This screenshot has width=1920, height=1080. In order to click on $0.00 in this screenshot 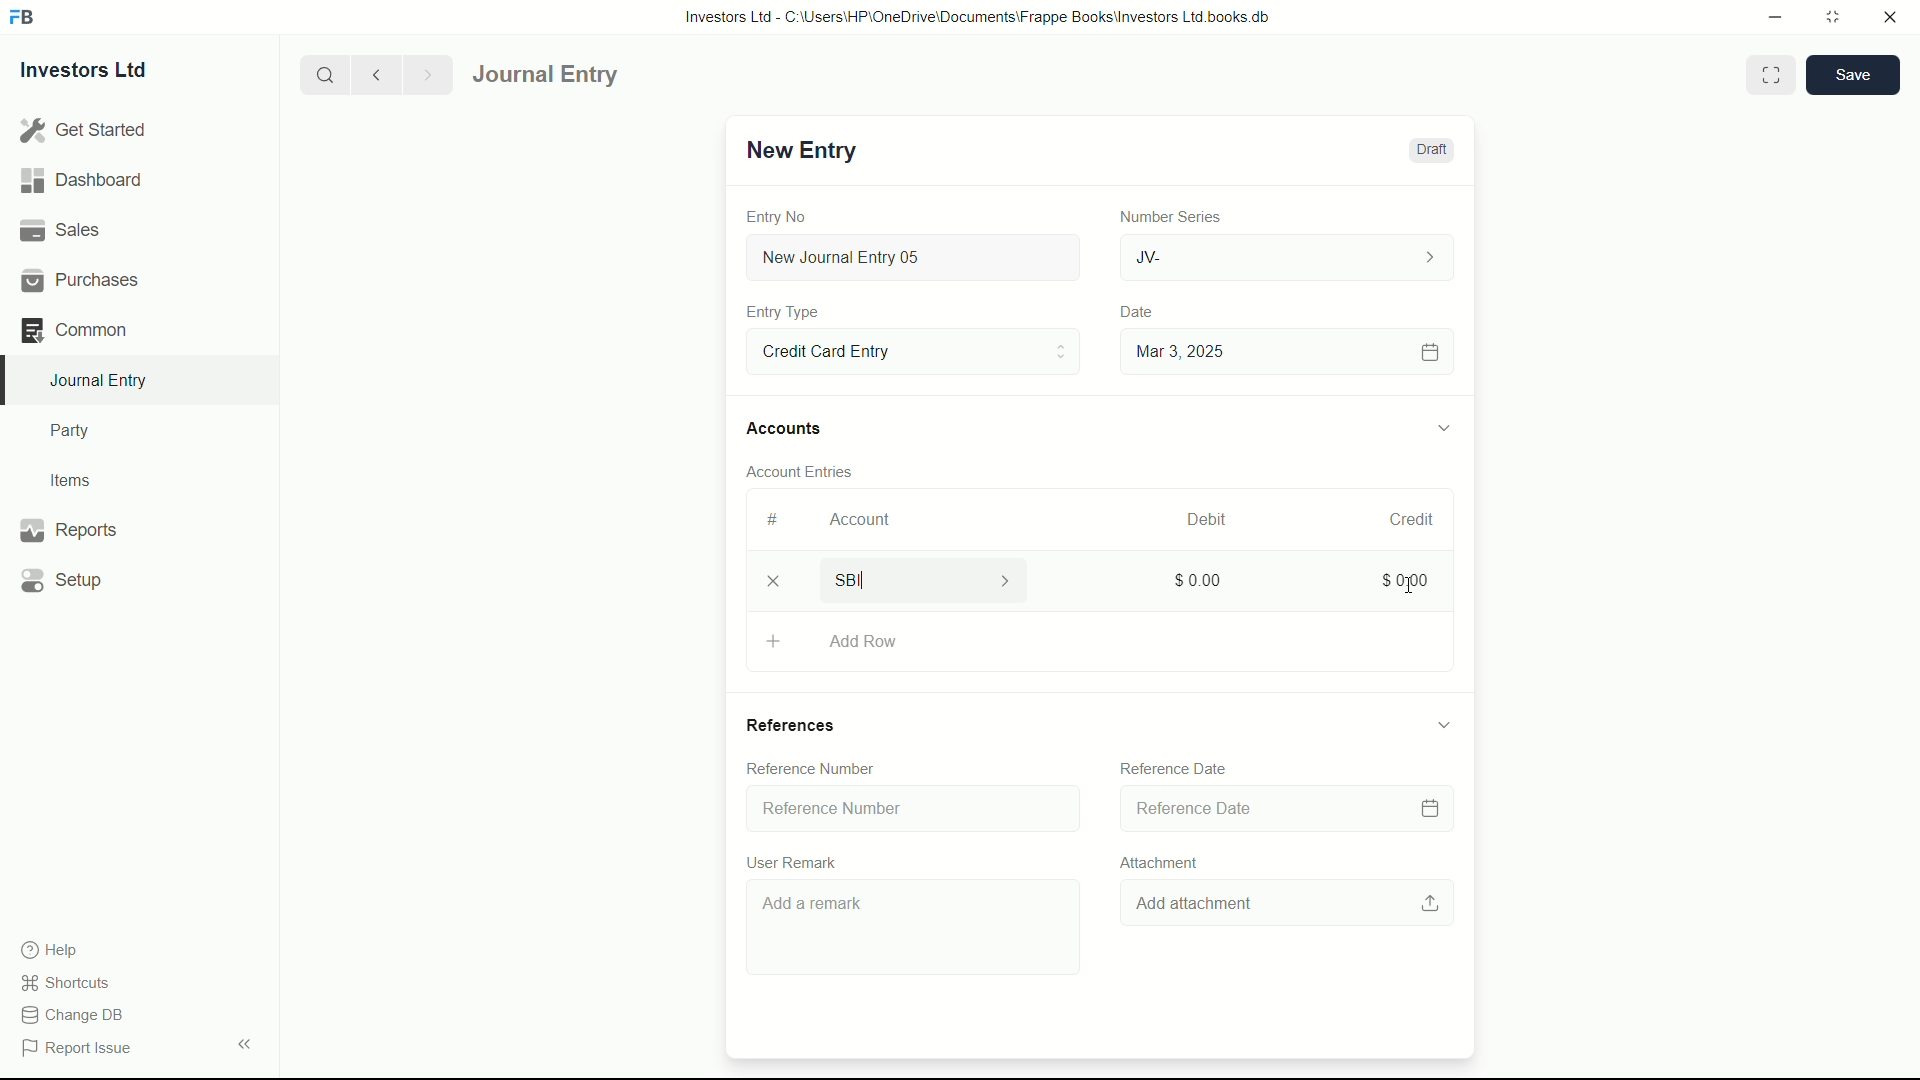, I will do `click(1397, 577)`.